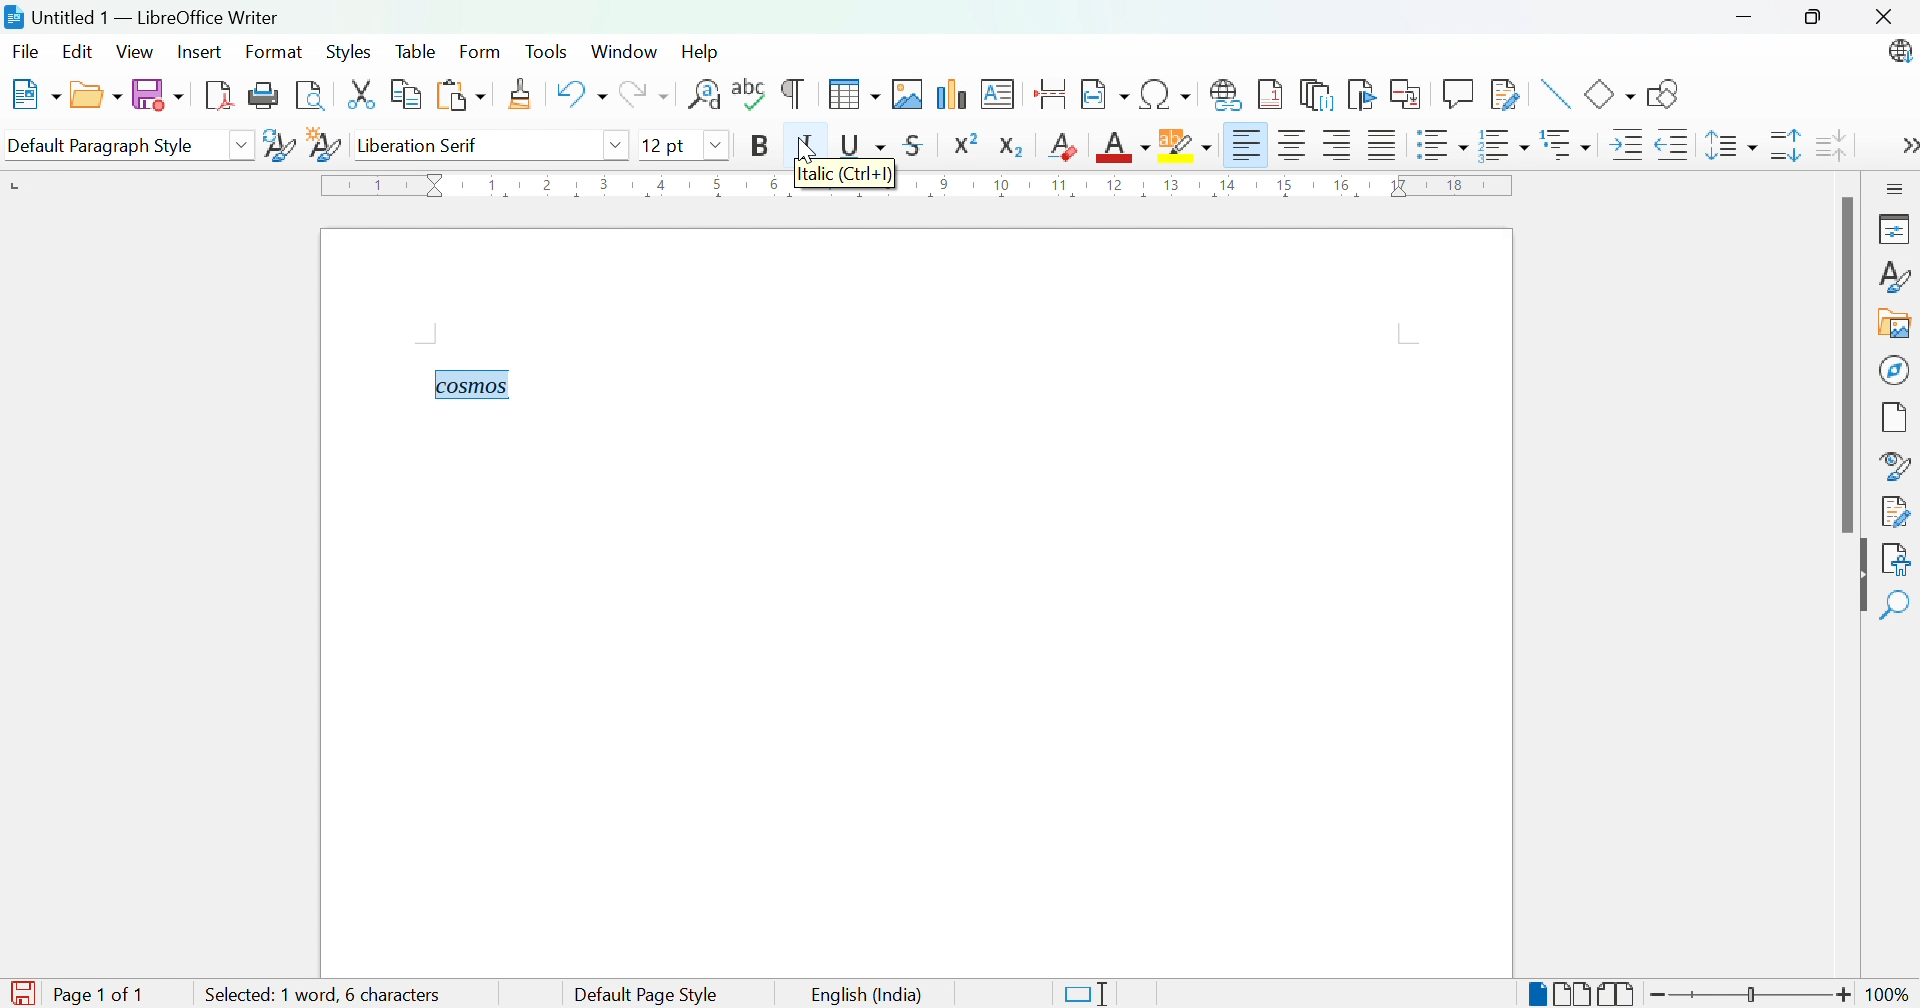 The height and width of the screenshot is (1008, 1920). What do you see at coordinates (966, 144) in the screenshot?
I see `Superscript` at bounding box center [966, 144].